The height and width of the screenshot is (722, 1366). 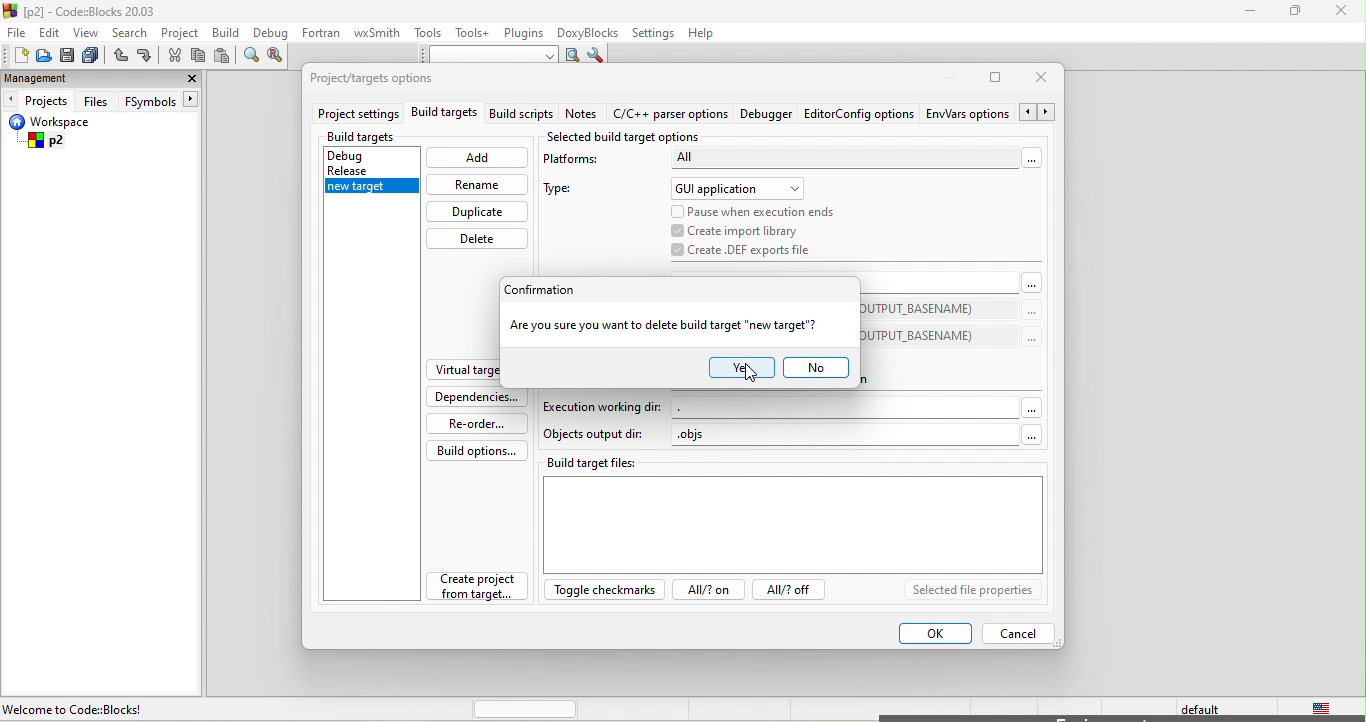 I want to click on project/target option, so click(x=385, y=82).